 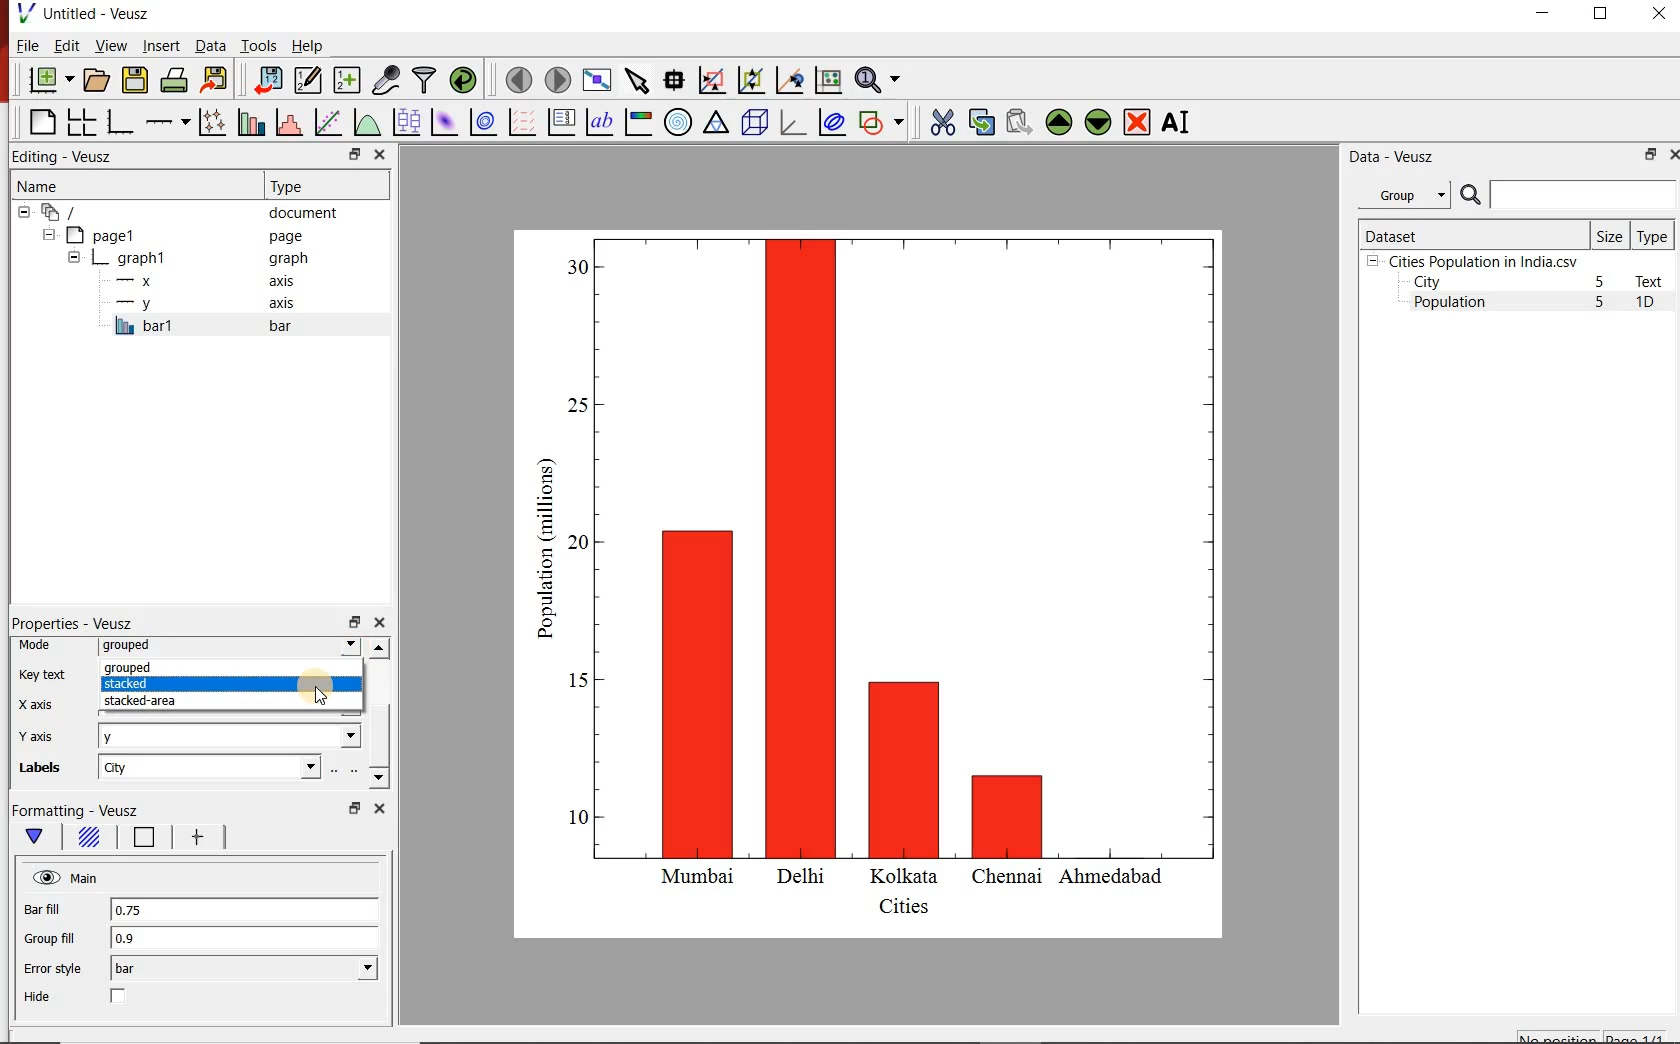 What do you see at coordinates (119, 998) in the screenshot?
I see `check/uncheck` at bounding box center [119, 998].